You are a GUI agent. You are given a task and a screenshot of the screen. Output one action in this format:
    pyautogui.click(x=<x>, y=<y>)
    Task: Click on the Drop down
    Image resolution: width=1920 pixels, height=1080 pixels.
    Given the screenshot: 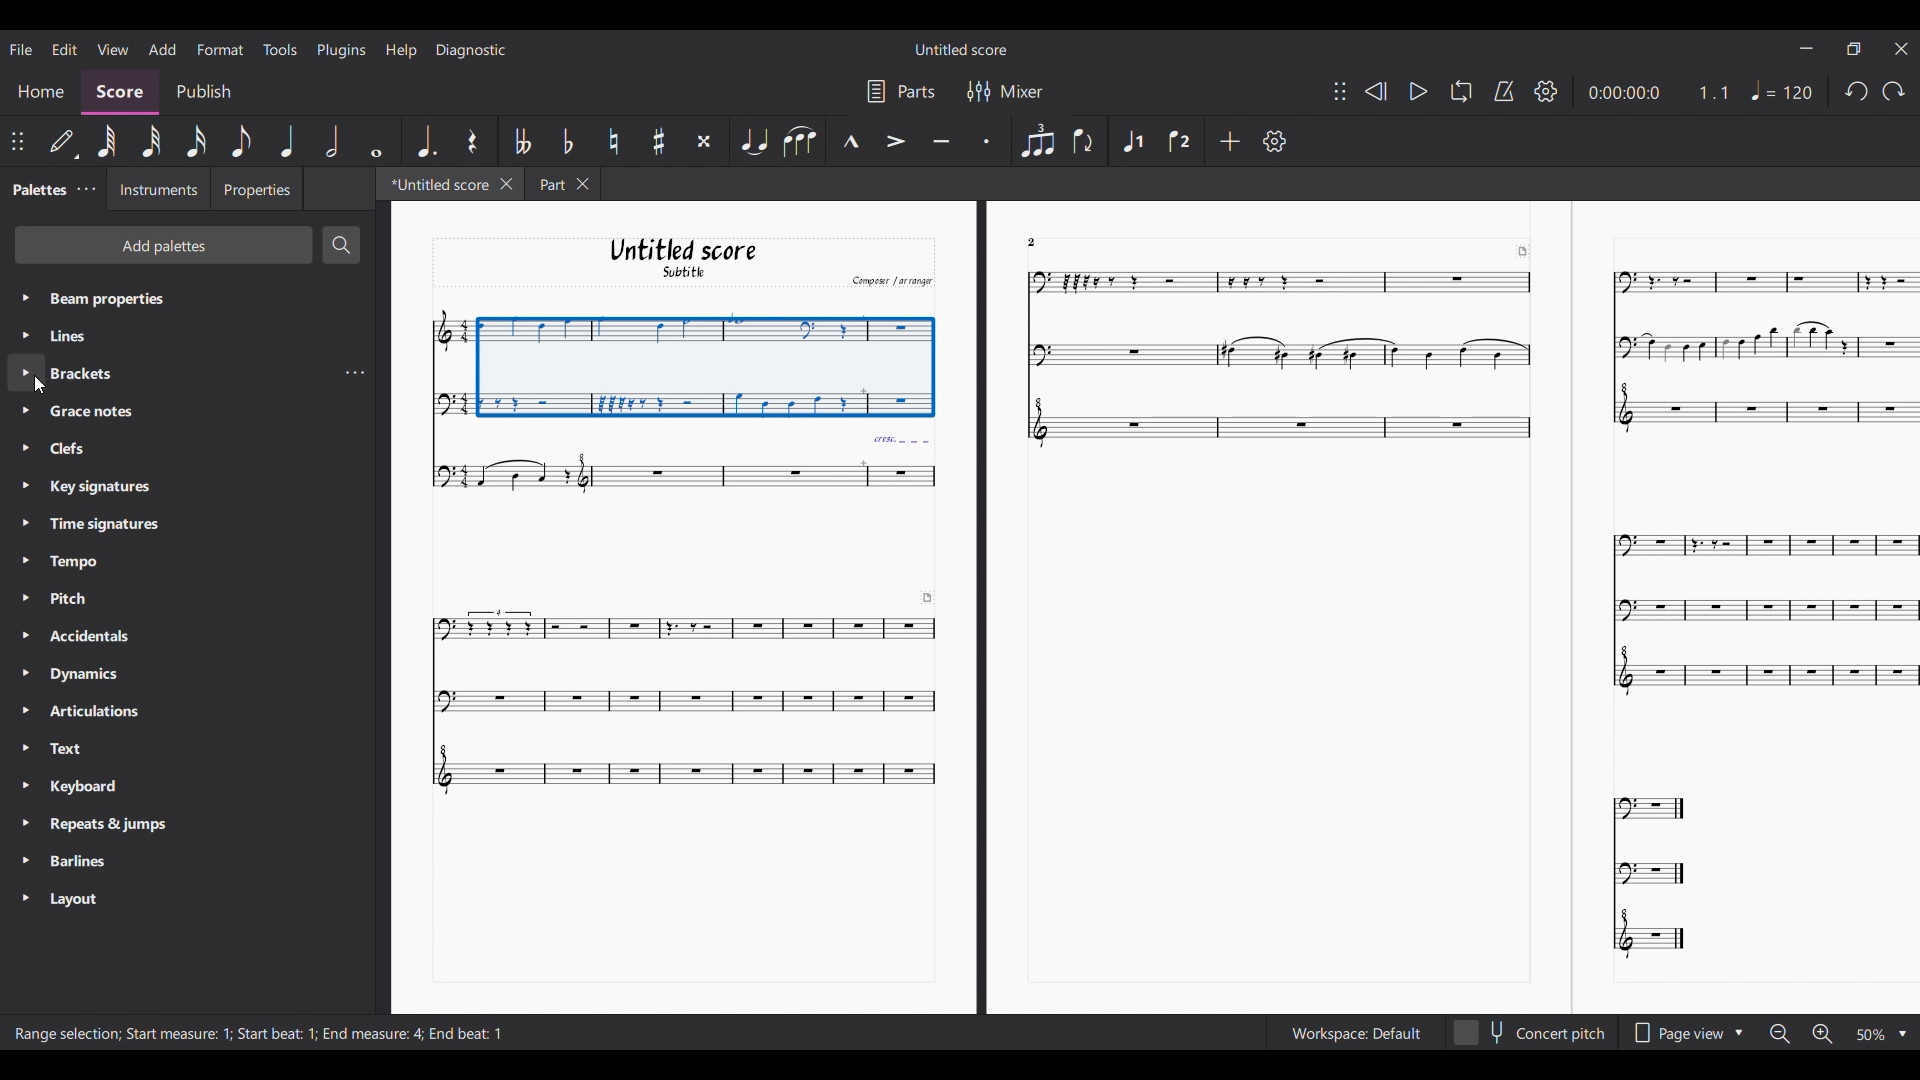 What is the action you would take?
    pyautogui.click(x=1902, y=1035)
    